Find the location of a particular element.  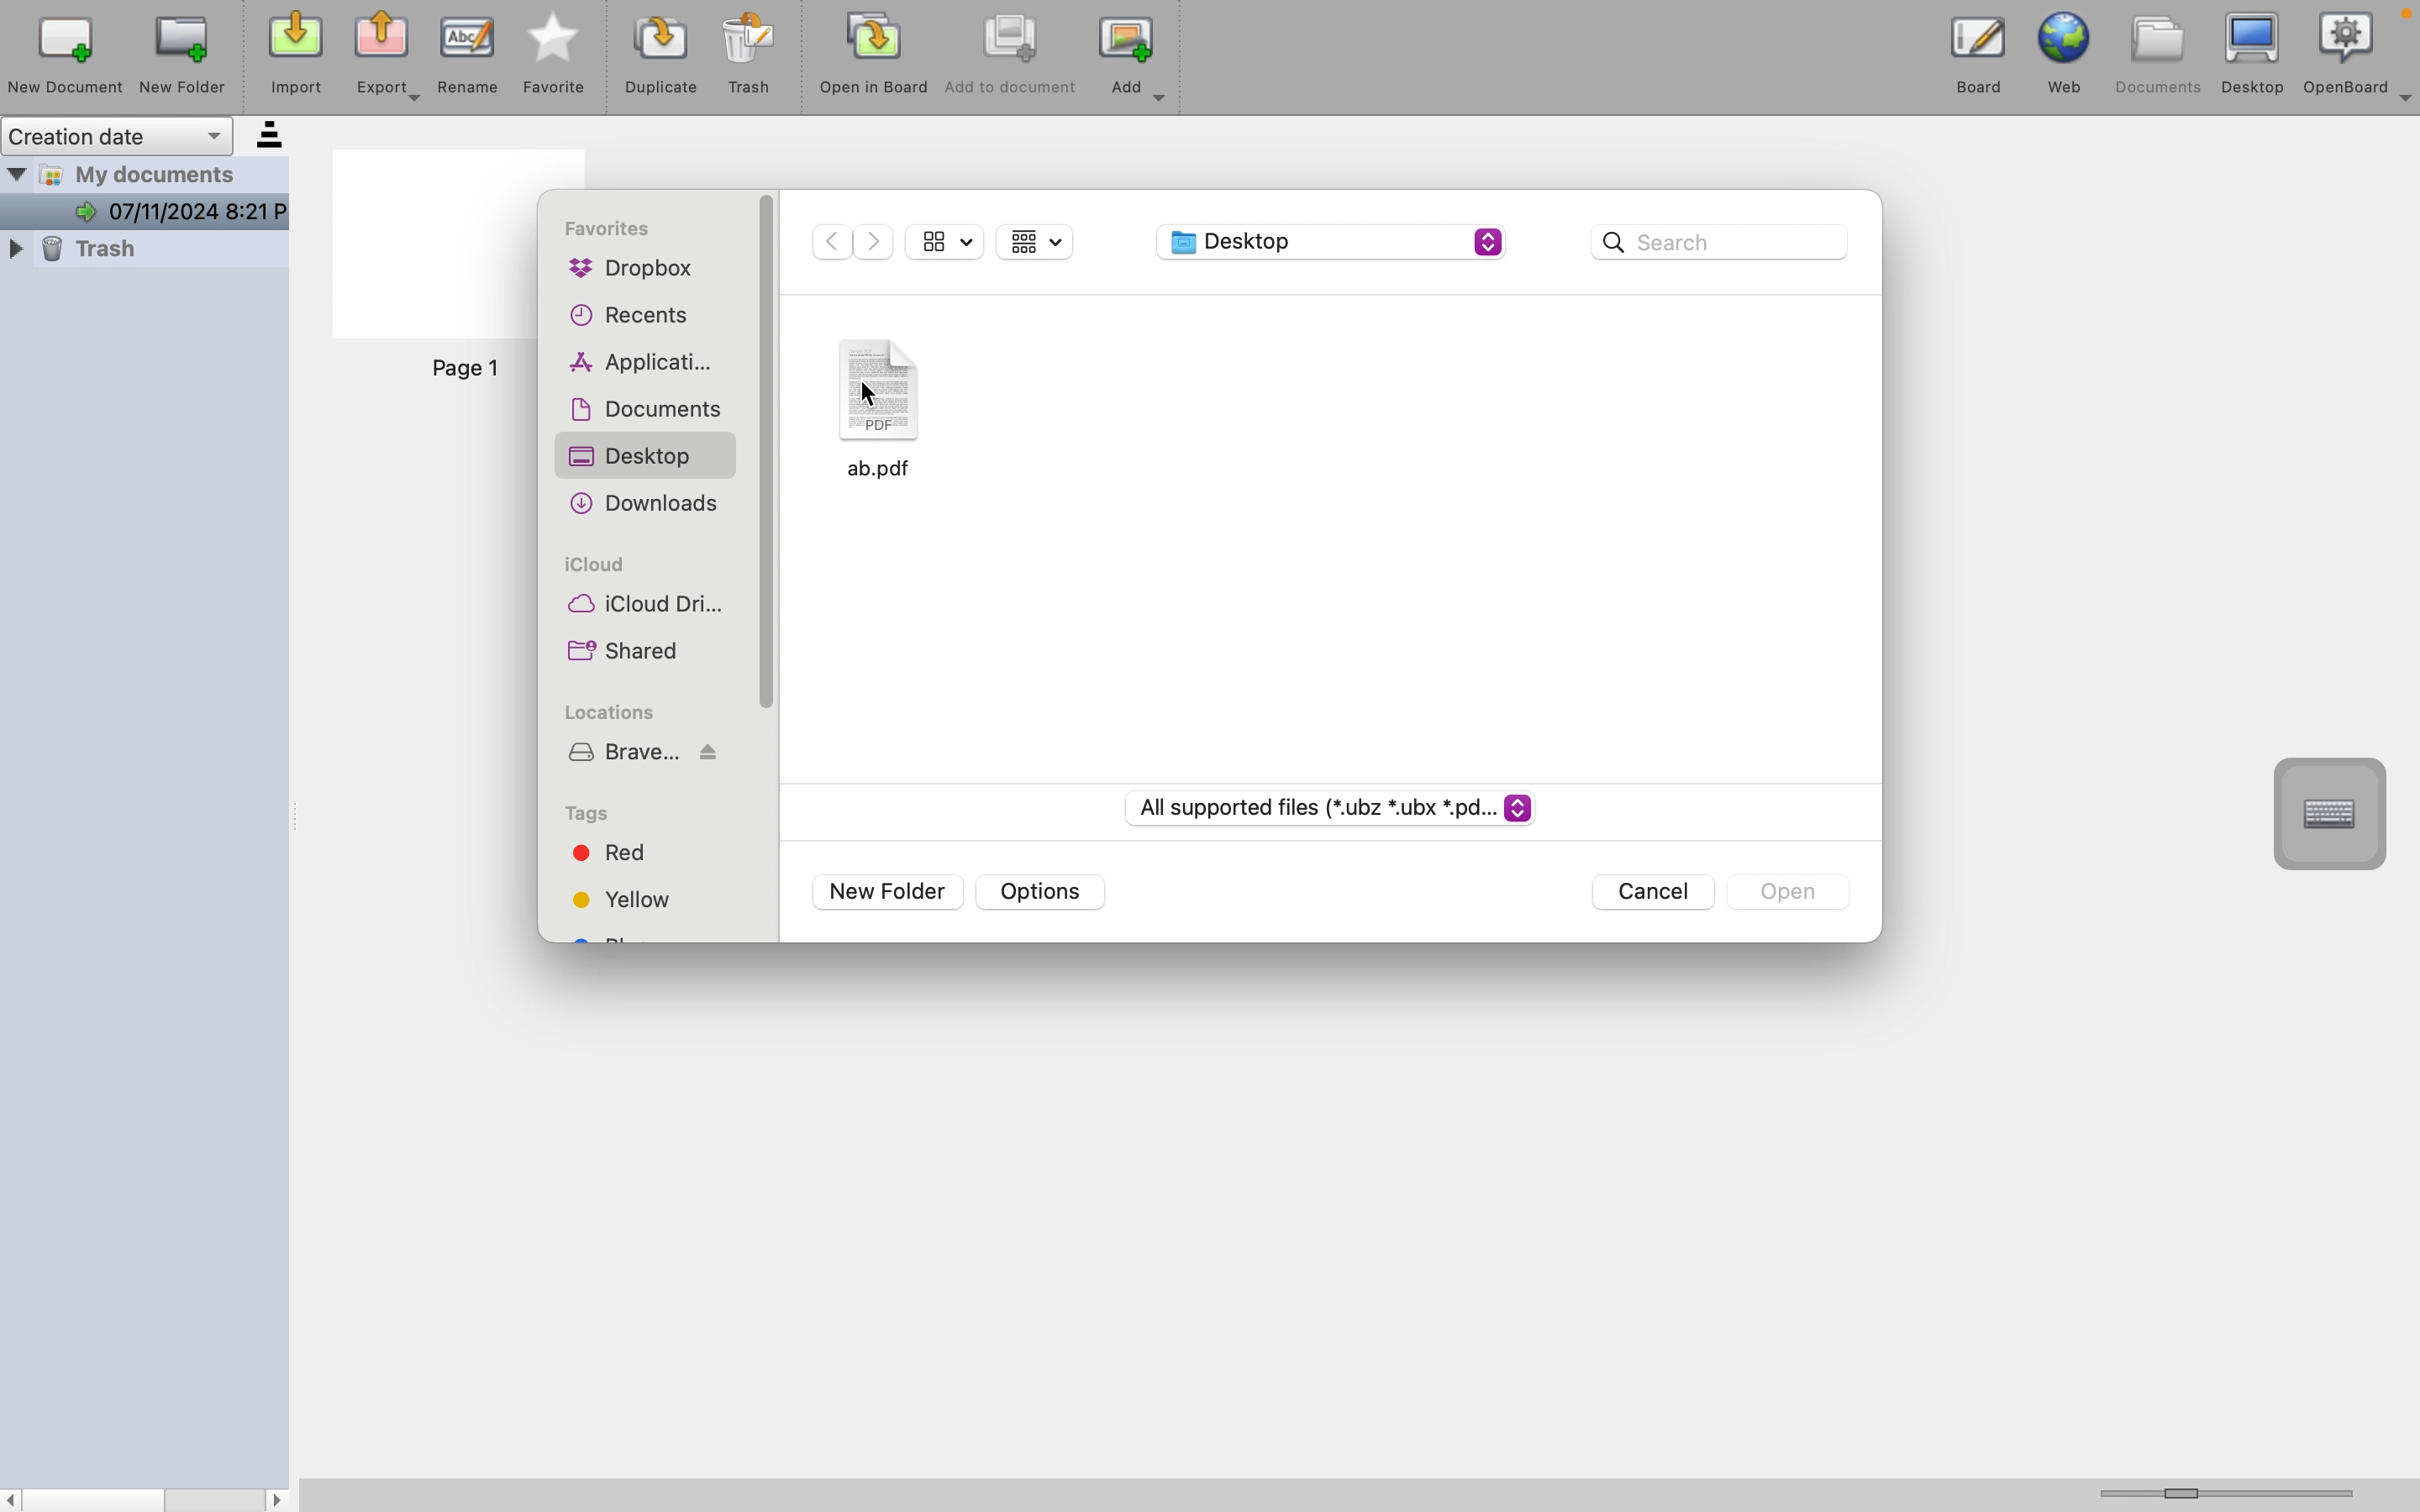

navigation buttons is located at coordinates (857, 244).